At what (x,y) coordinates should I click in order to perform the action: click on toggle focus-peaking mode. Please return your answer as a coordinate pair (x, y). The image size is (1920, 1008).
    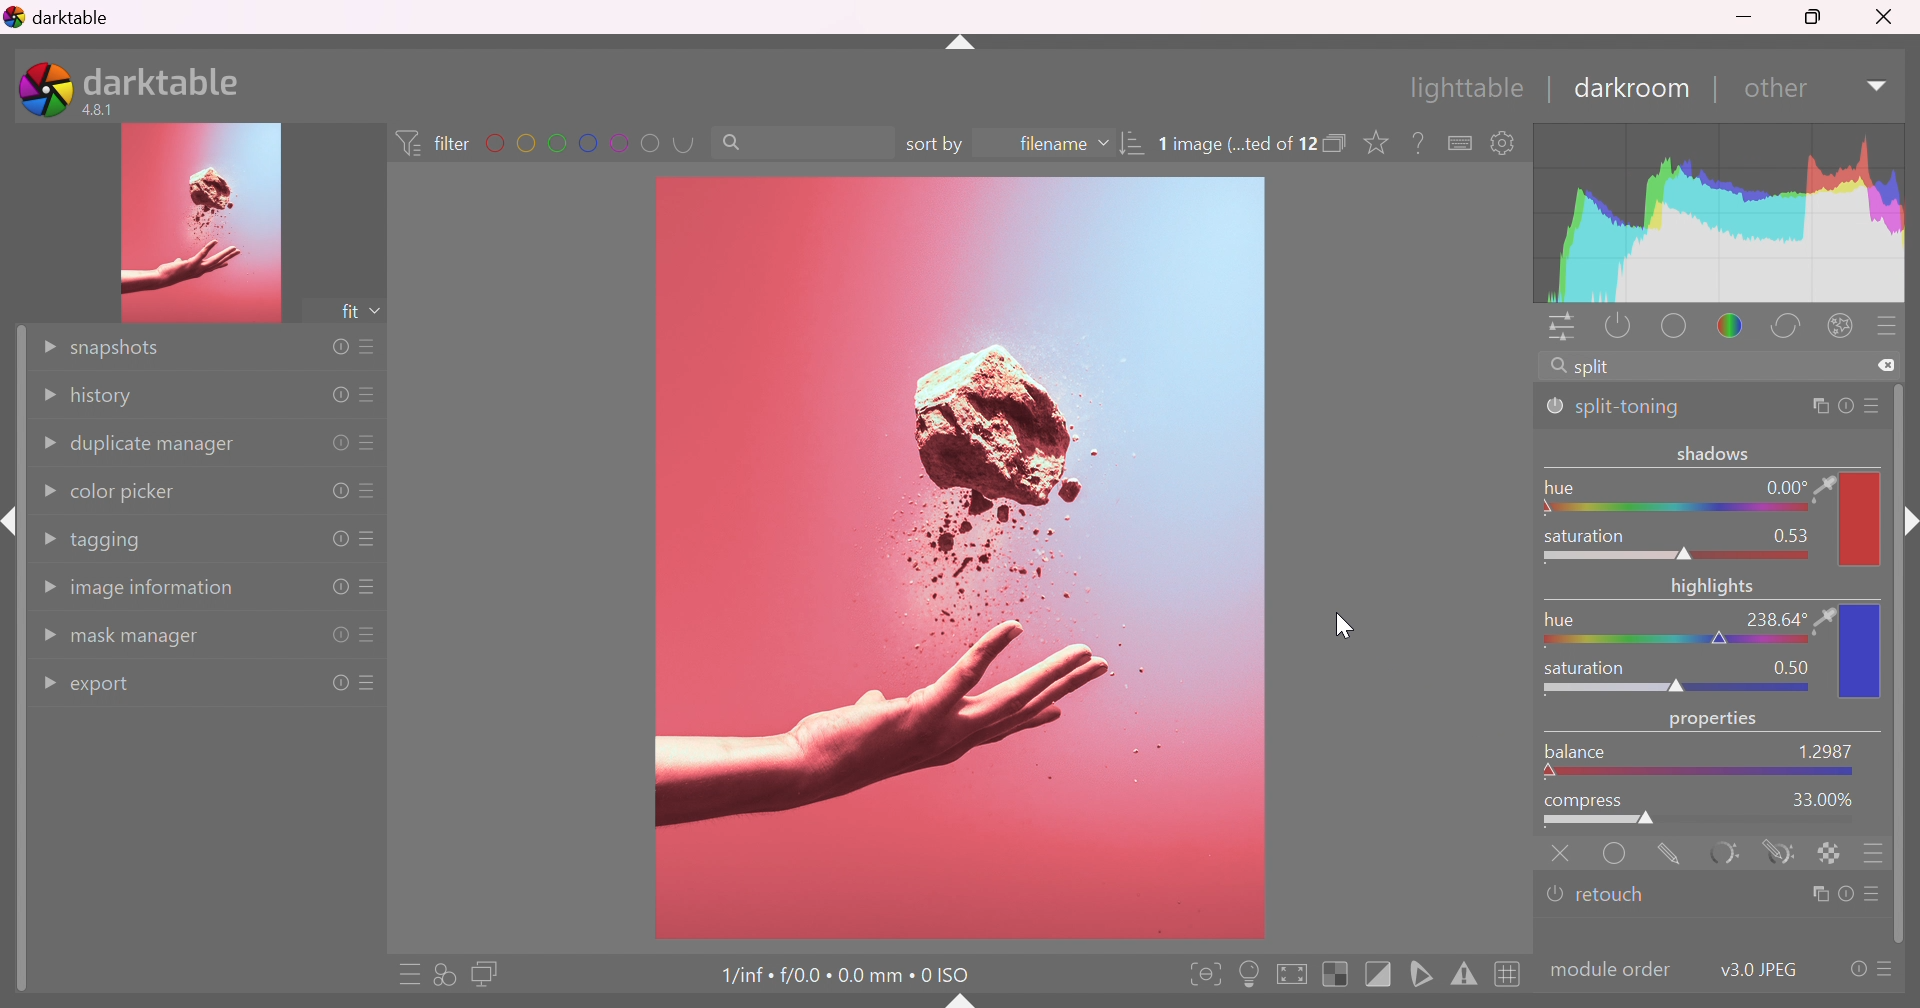
    Looking at the image, I should click on (1205, 972).